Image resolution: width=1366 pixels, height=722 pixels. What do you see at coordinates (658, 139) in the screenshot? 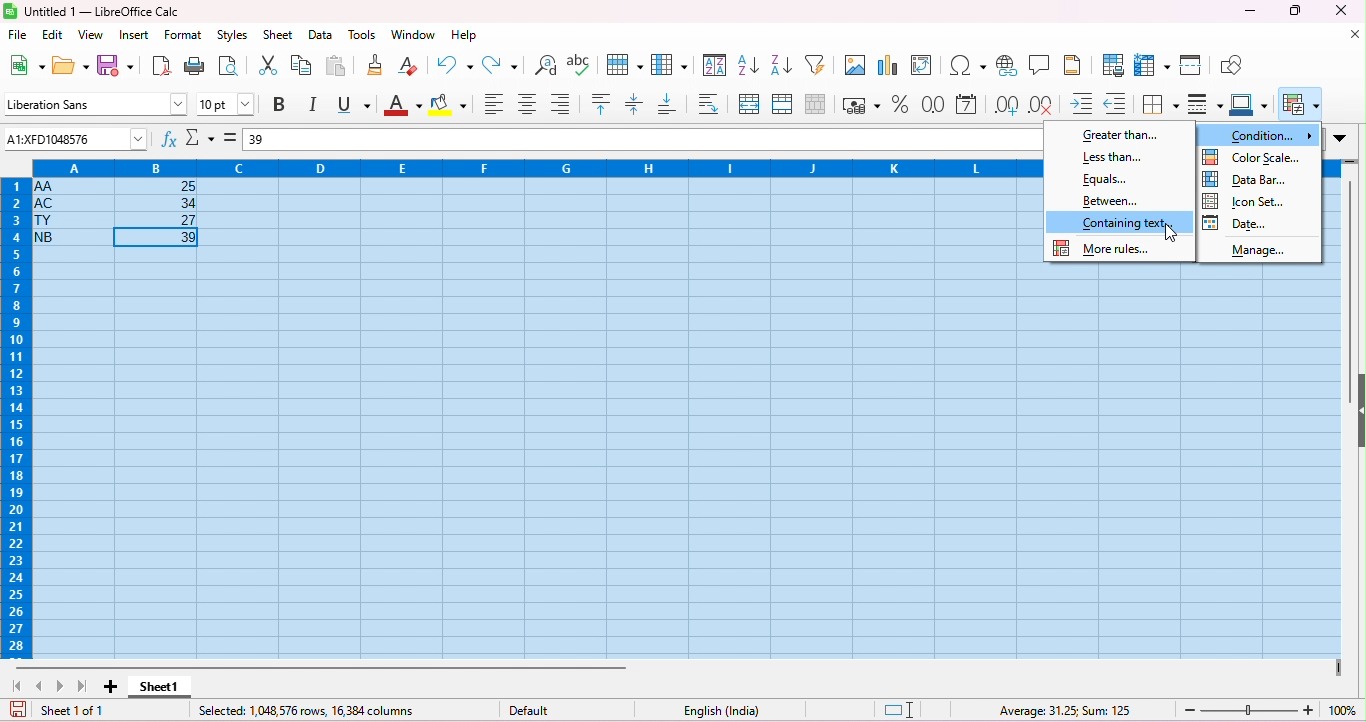
I see `formula bar` at bounding box center [658, 139].